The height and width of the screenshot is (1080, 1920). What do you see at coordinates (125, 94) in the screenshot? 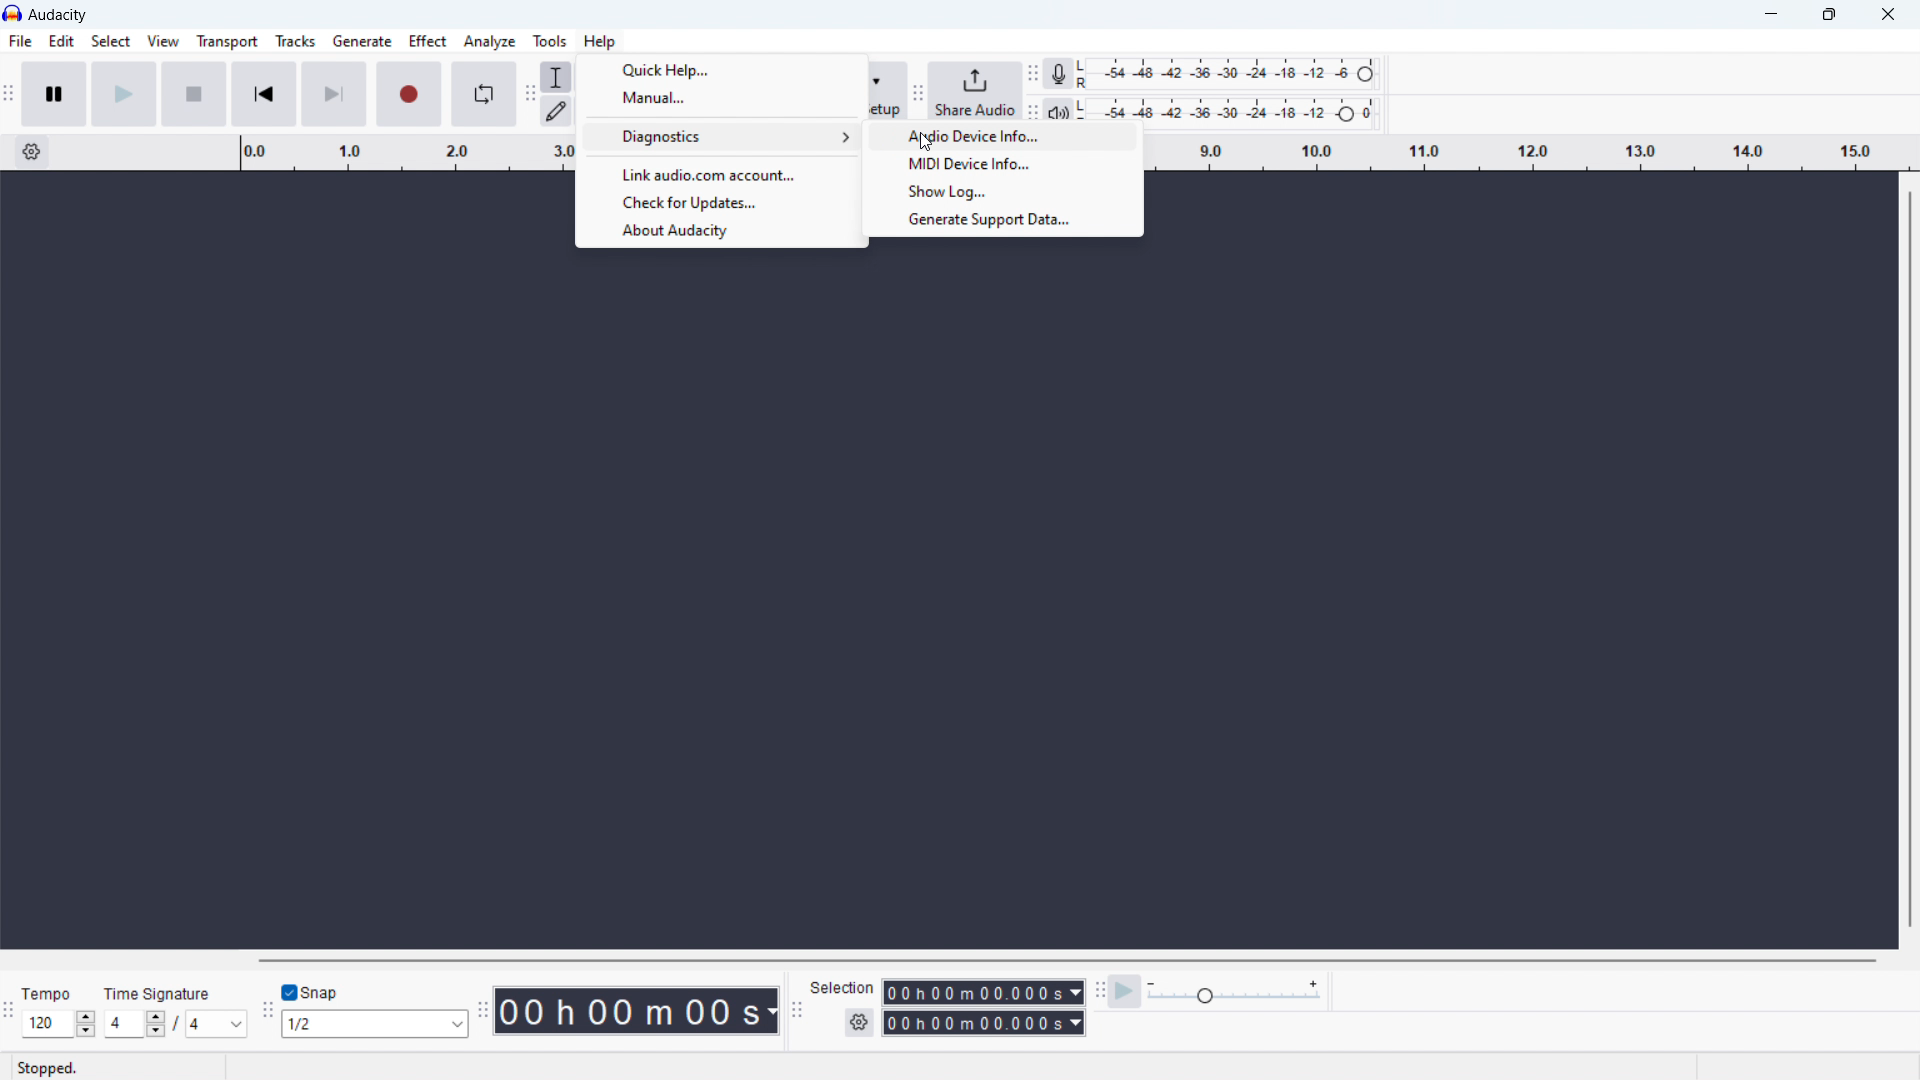
I see `play` at bounding box center [125, 94].